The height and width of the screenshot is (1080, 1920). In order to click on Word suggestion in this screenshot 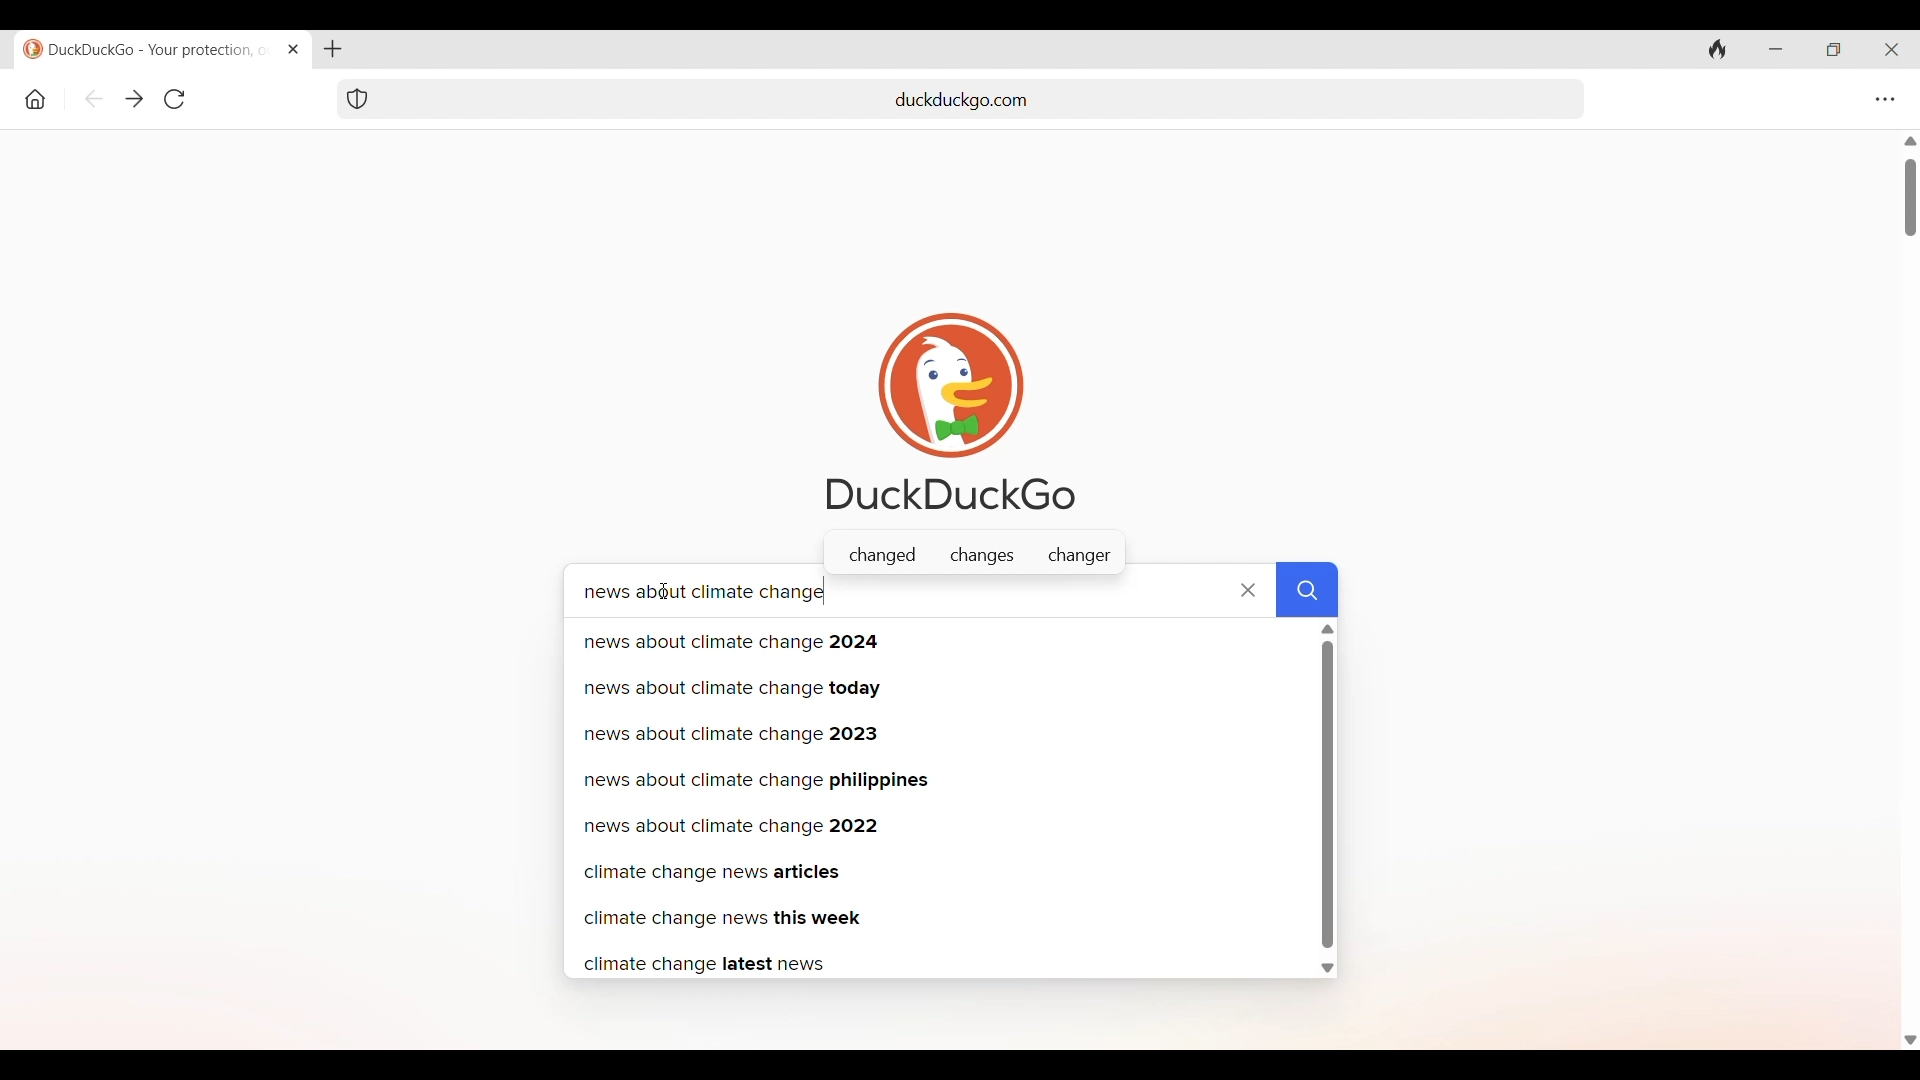, I will do `click(974, 556)`.